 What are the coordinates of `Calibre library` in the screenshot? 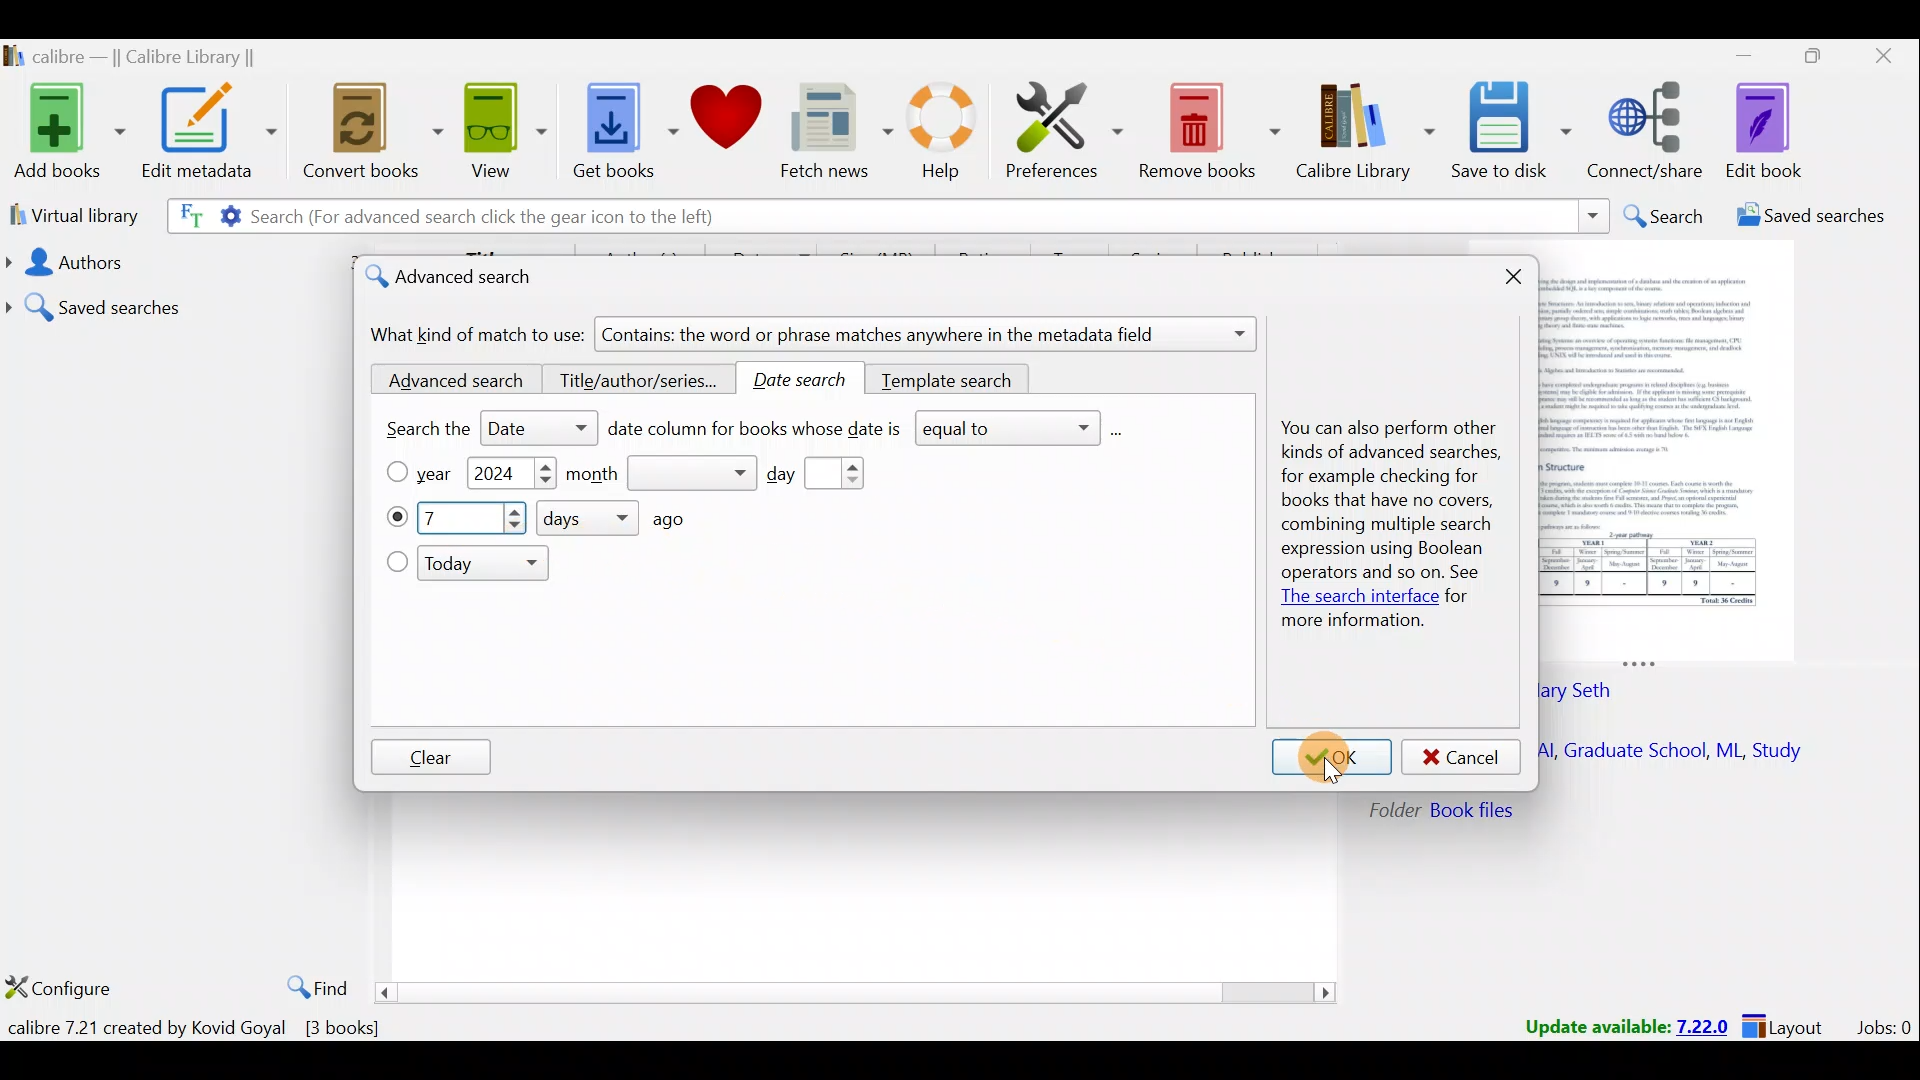 It's located at (1368, 133).